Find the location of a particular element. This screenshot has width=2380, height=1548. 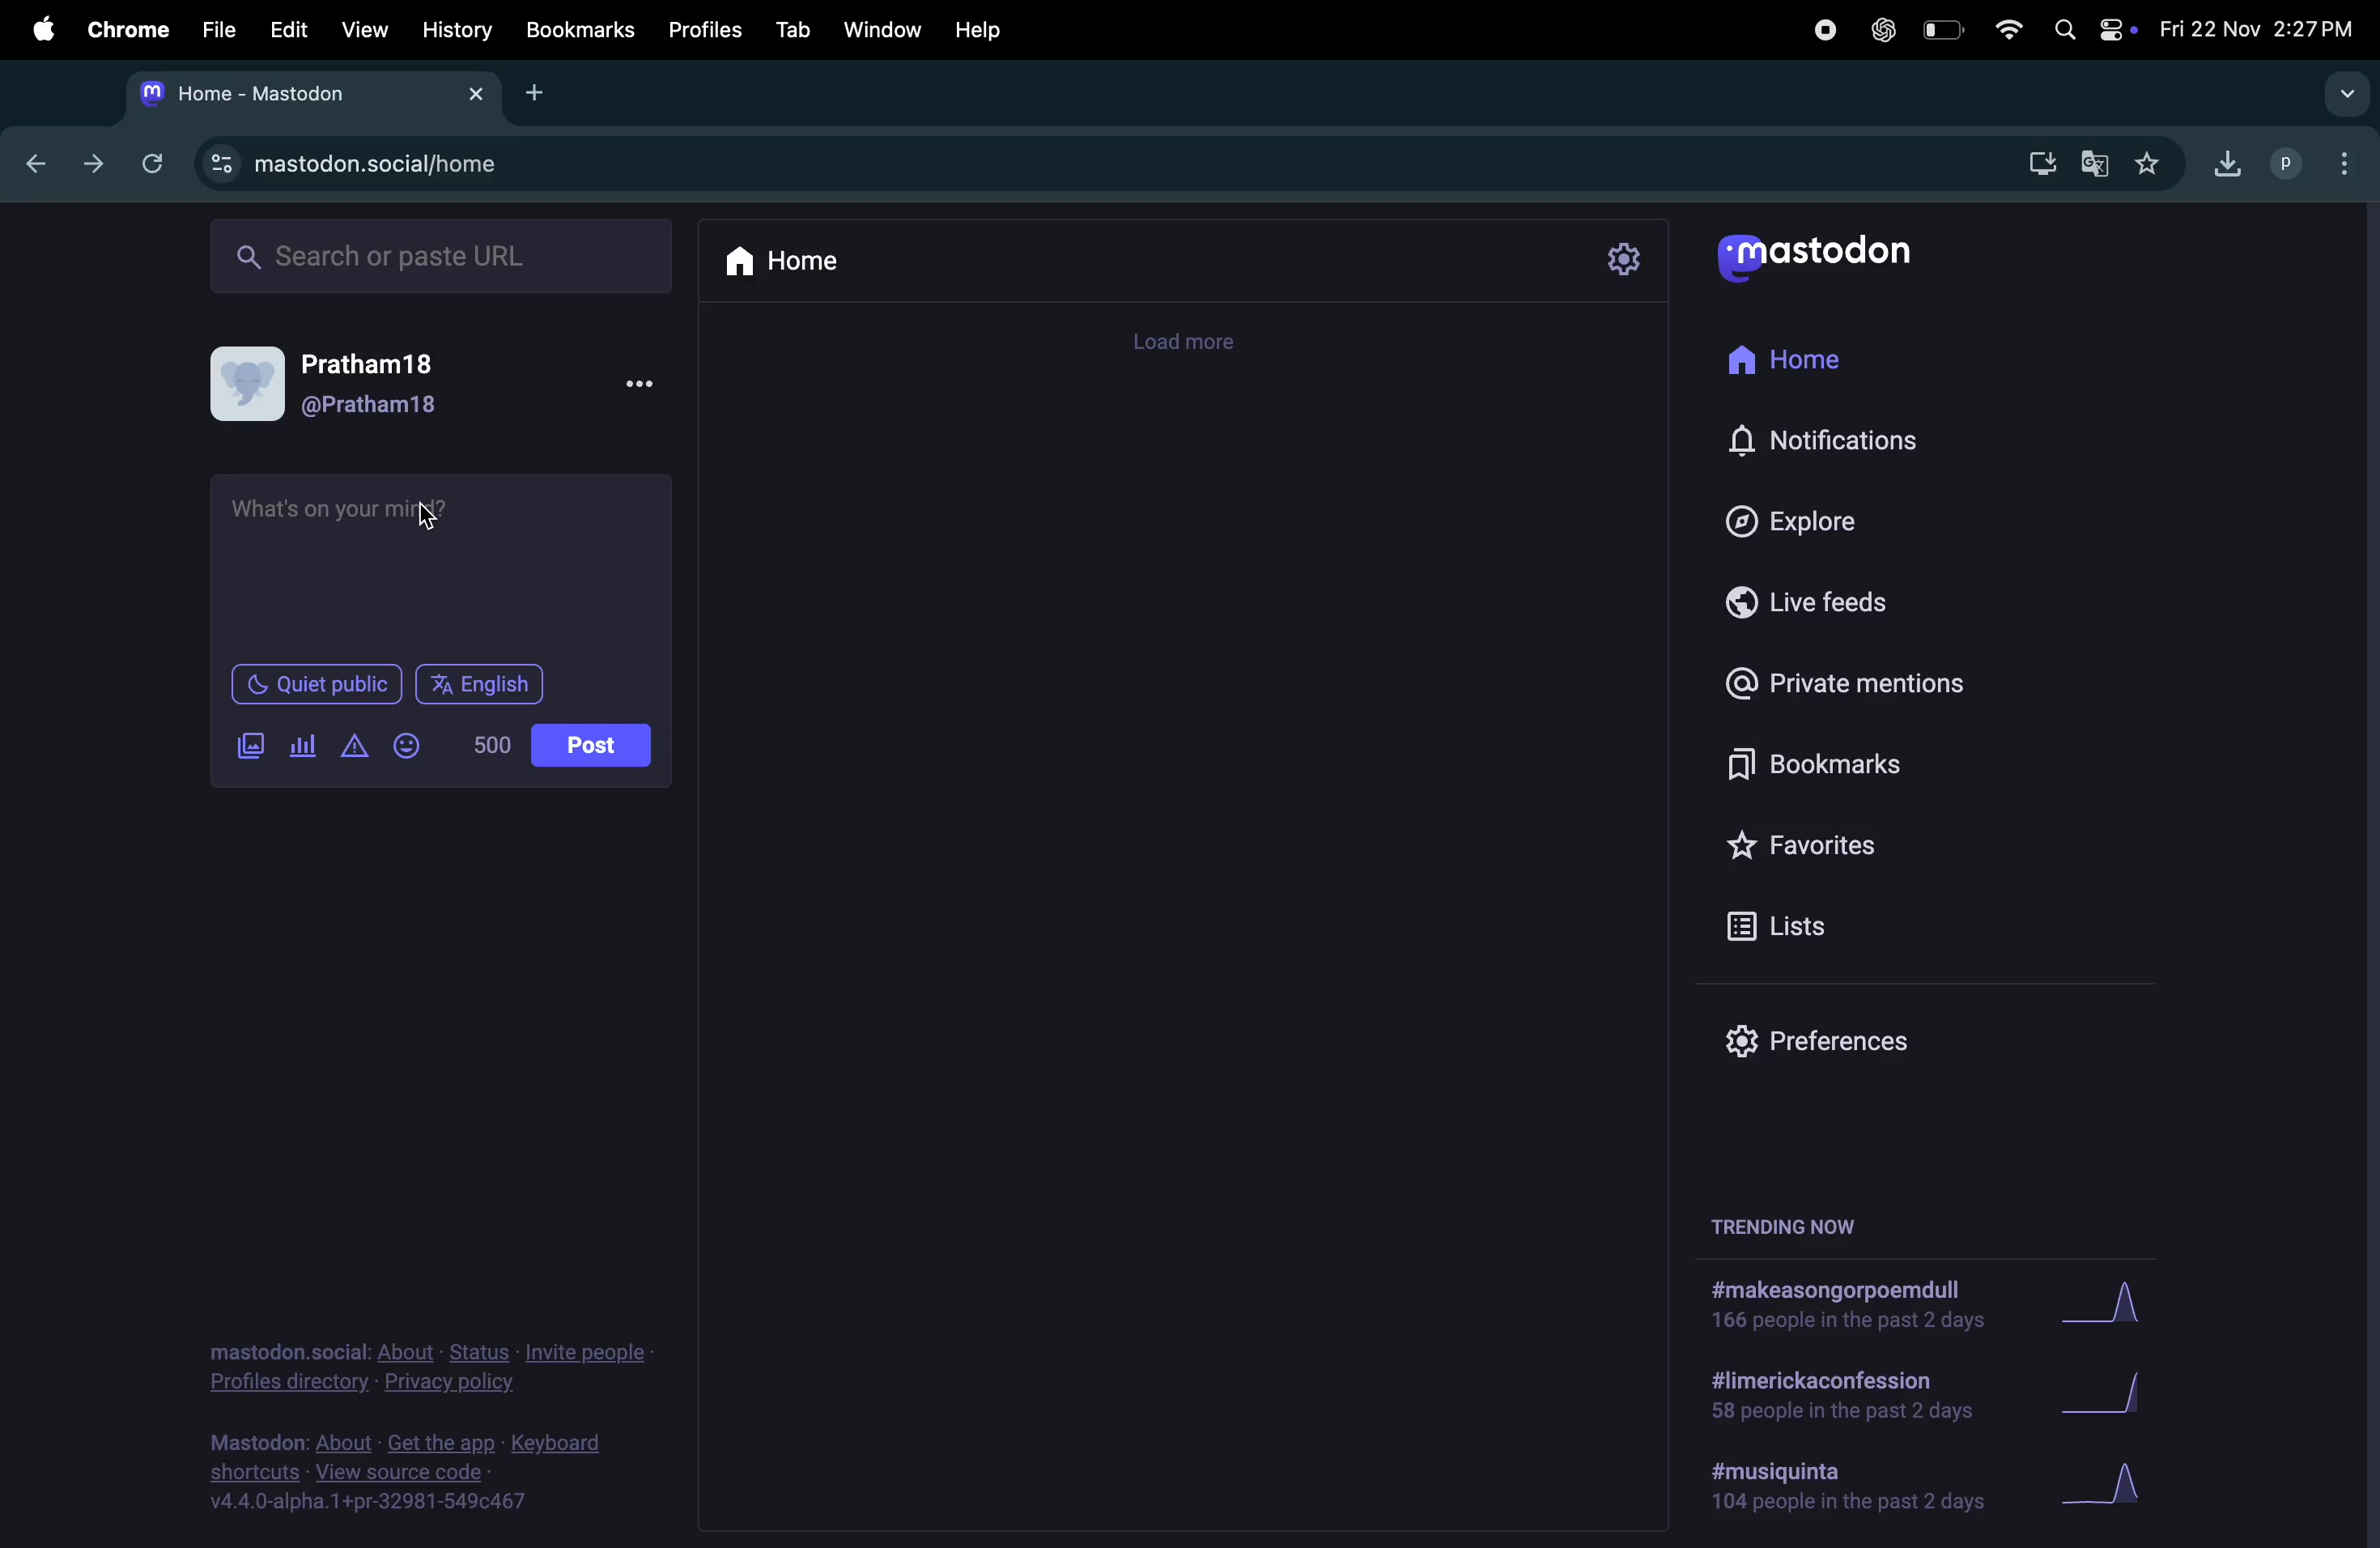

graph is located at coordinates (2125, 1304).